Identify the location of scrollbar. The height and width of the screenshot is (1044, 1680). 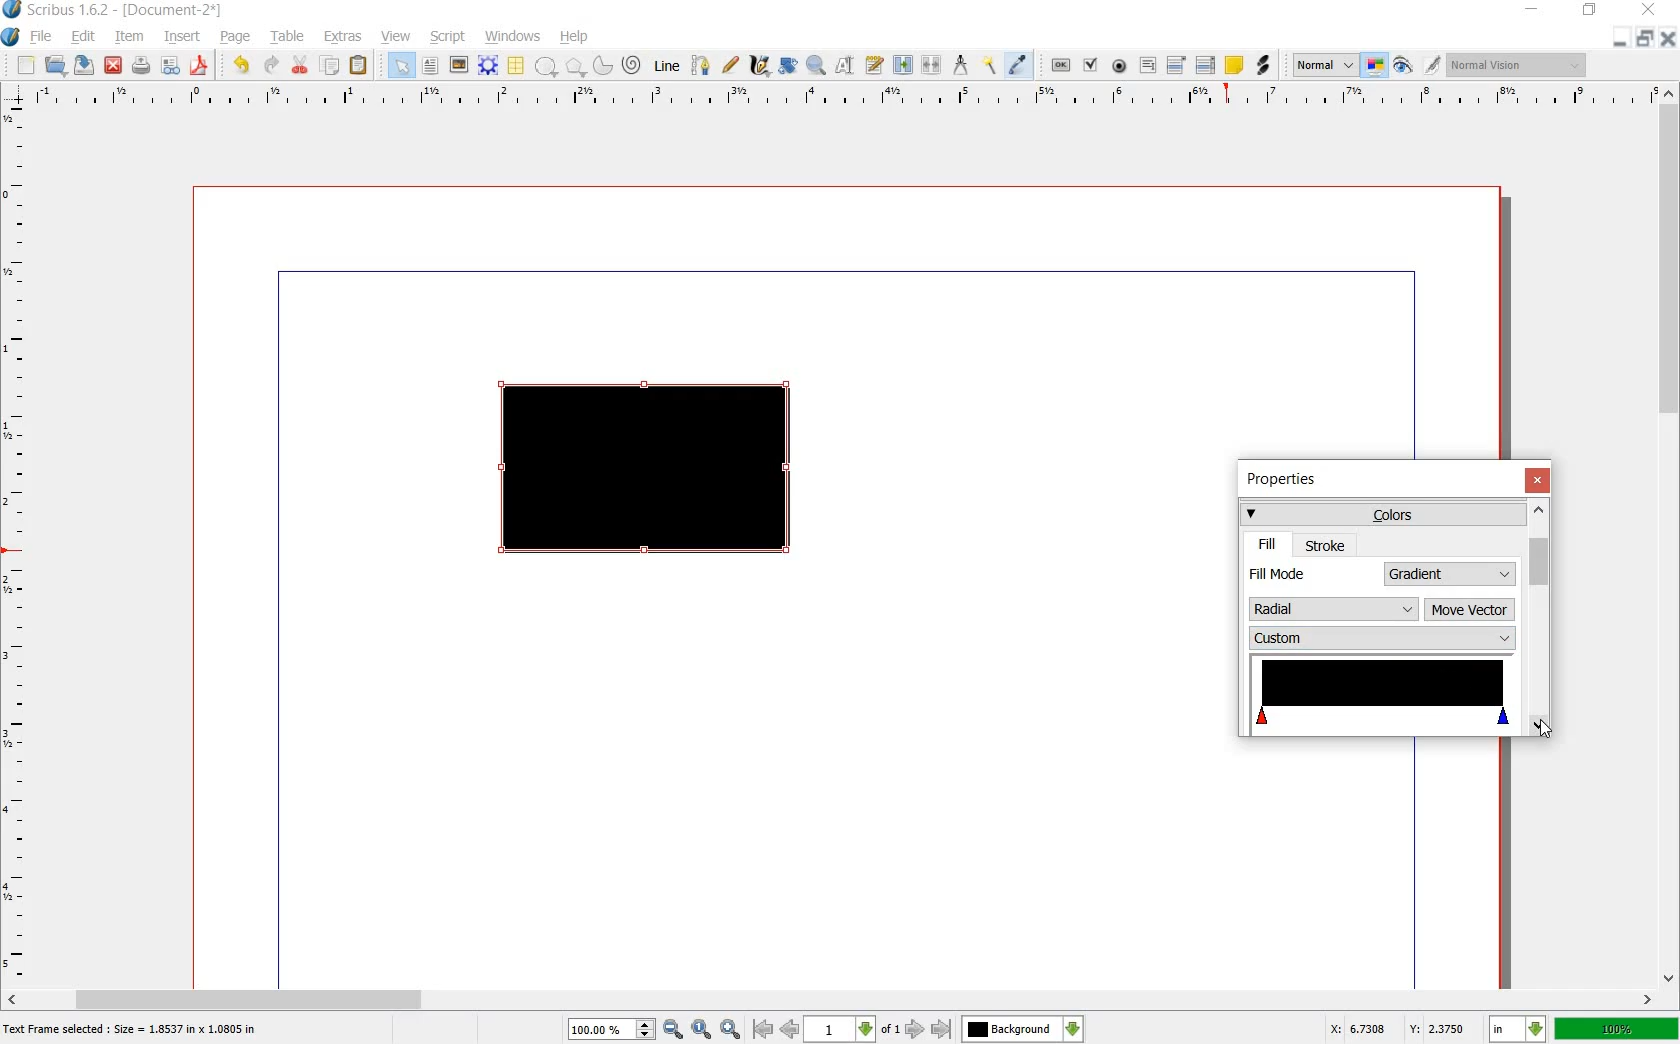
(1538, 617).